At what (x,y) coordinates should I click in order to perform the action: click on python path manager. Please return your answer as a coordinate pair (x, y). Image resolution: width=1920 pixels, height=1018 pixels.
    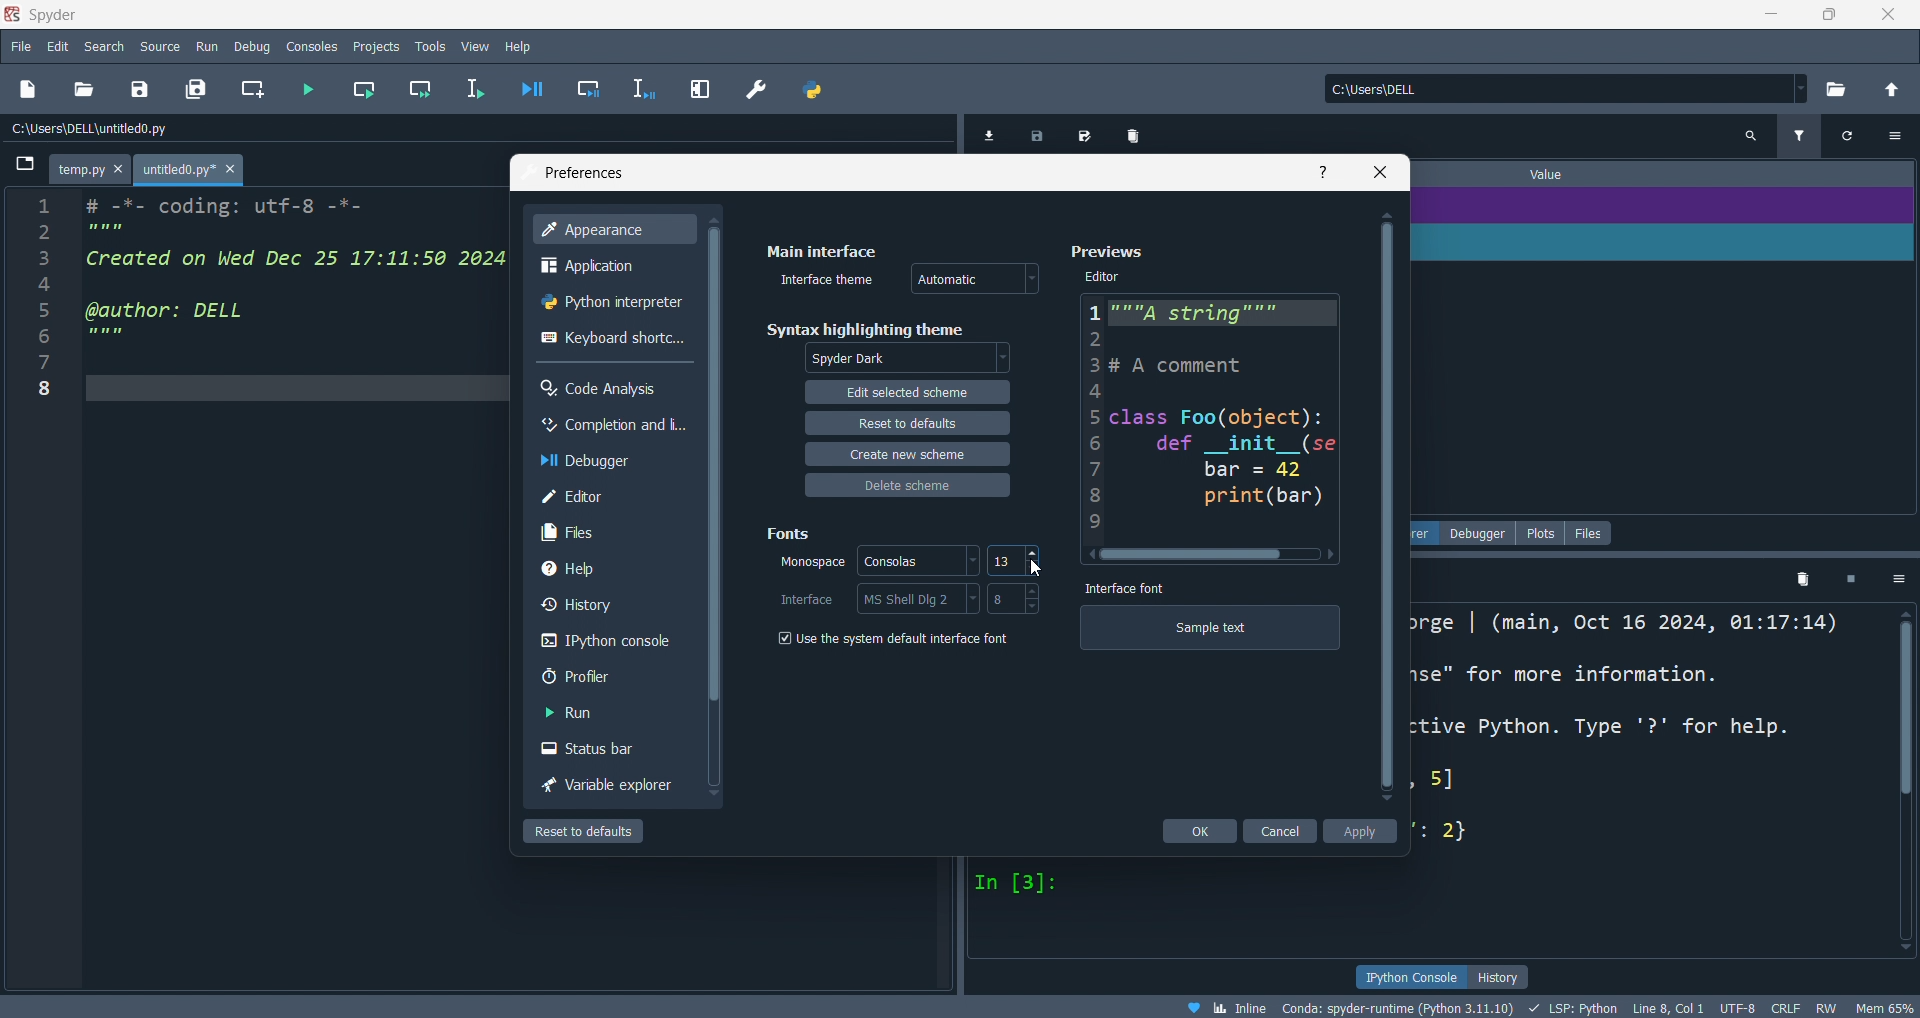
    Looking at the image, I should click on (815, 91).